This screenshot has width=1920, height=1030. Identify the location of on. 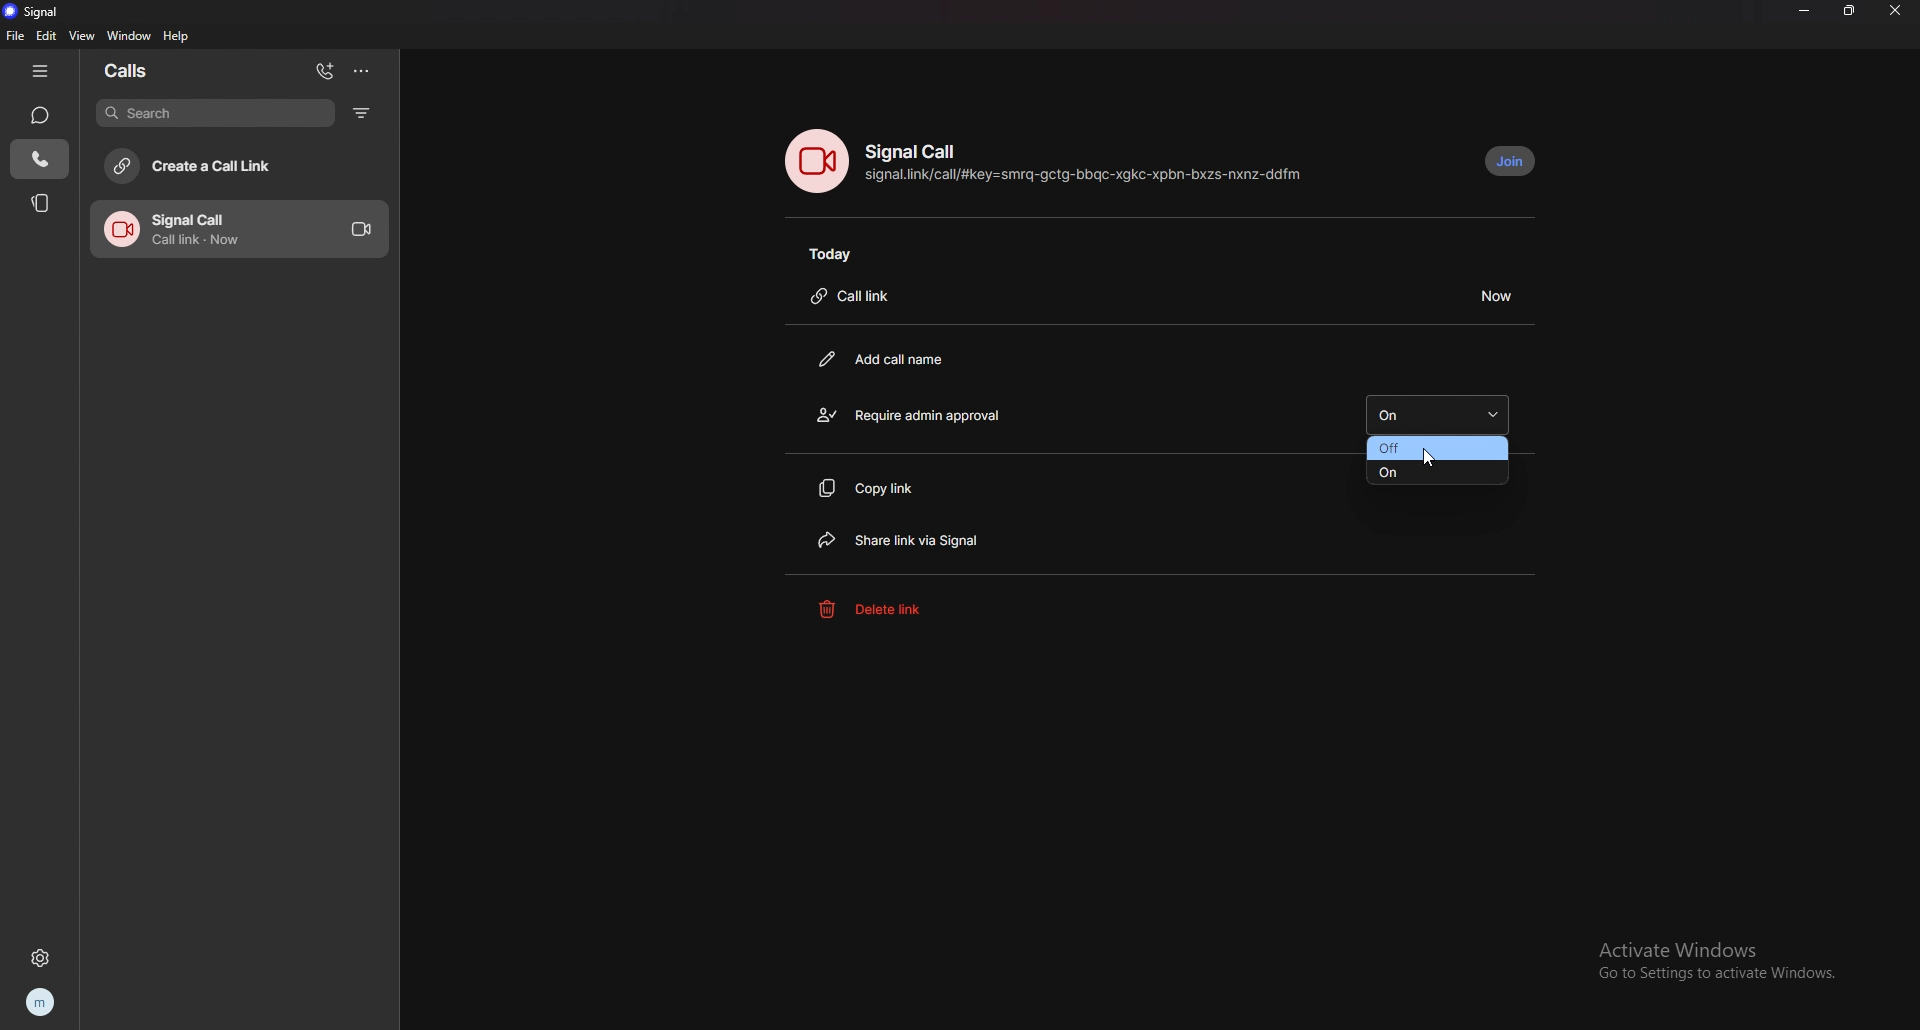
(1437, 414).